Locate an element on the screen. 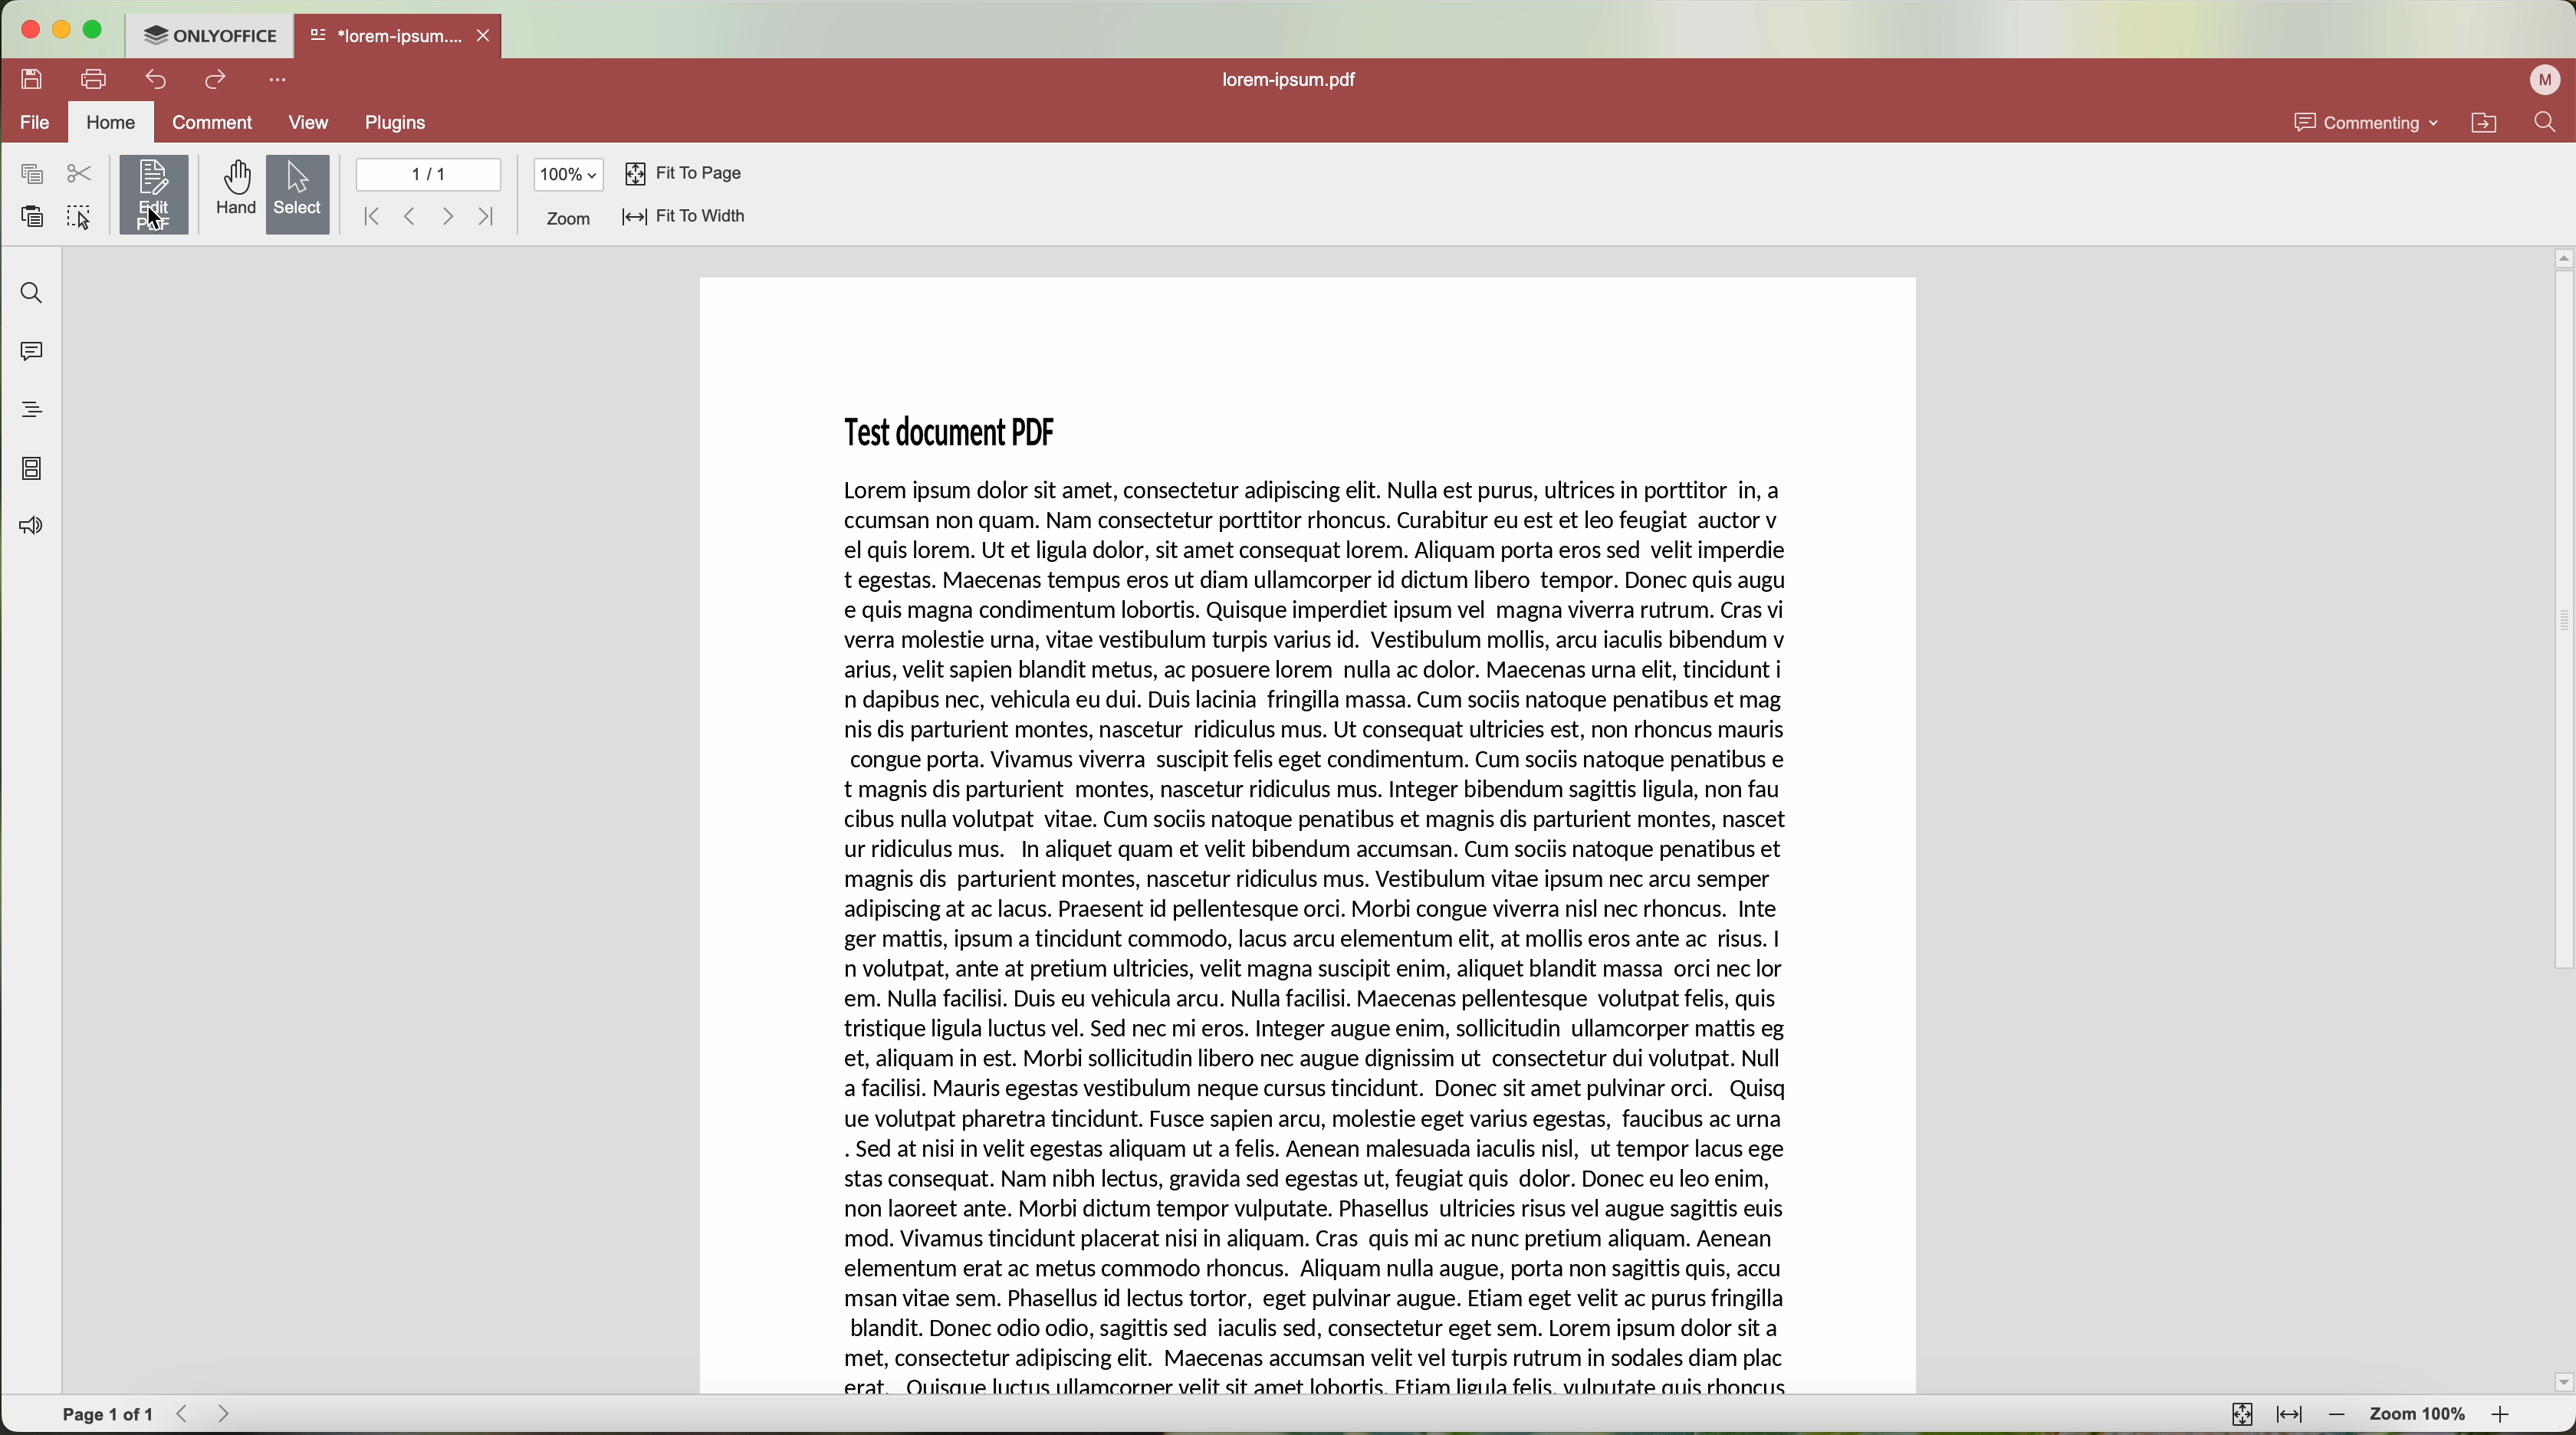 Image resolution: width=2576 pixels, height=1435 pixels. redo is located at coordinates (217, 80).